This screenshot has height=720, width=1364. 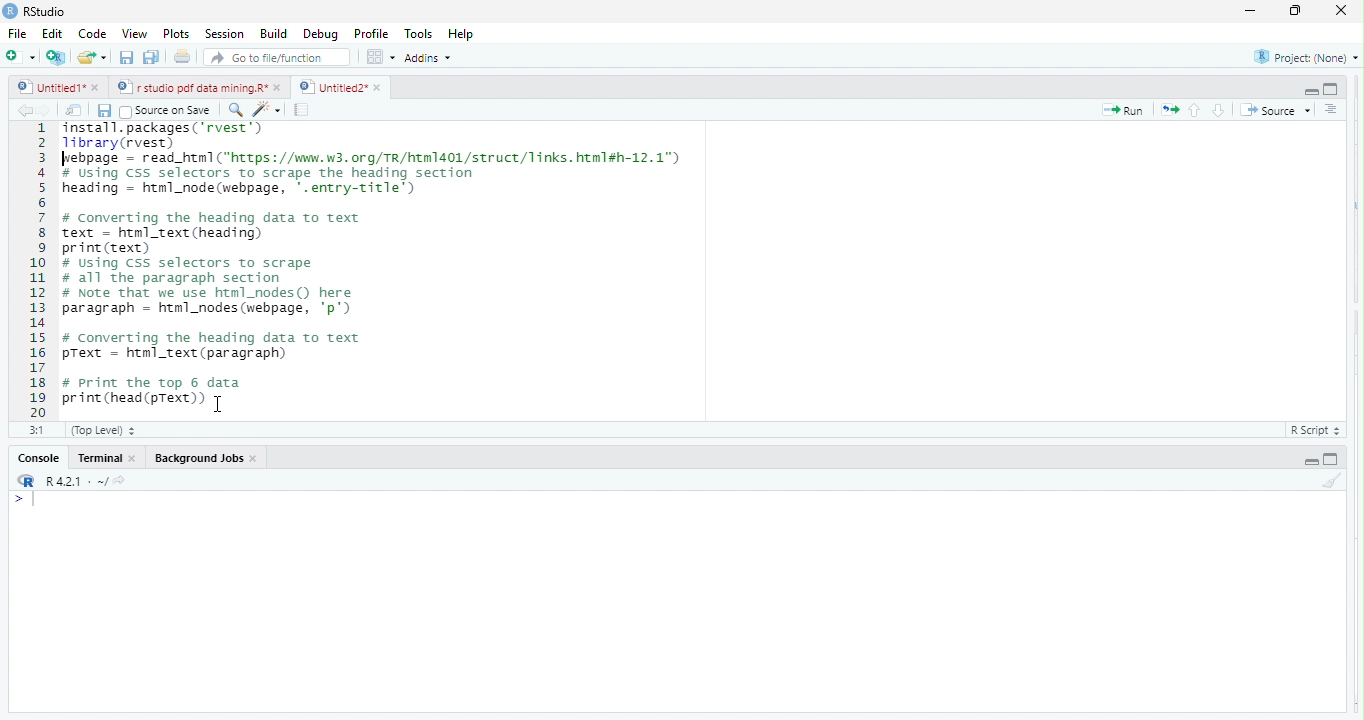 I want to click on new file, so click(x=20, y=56).